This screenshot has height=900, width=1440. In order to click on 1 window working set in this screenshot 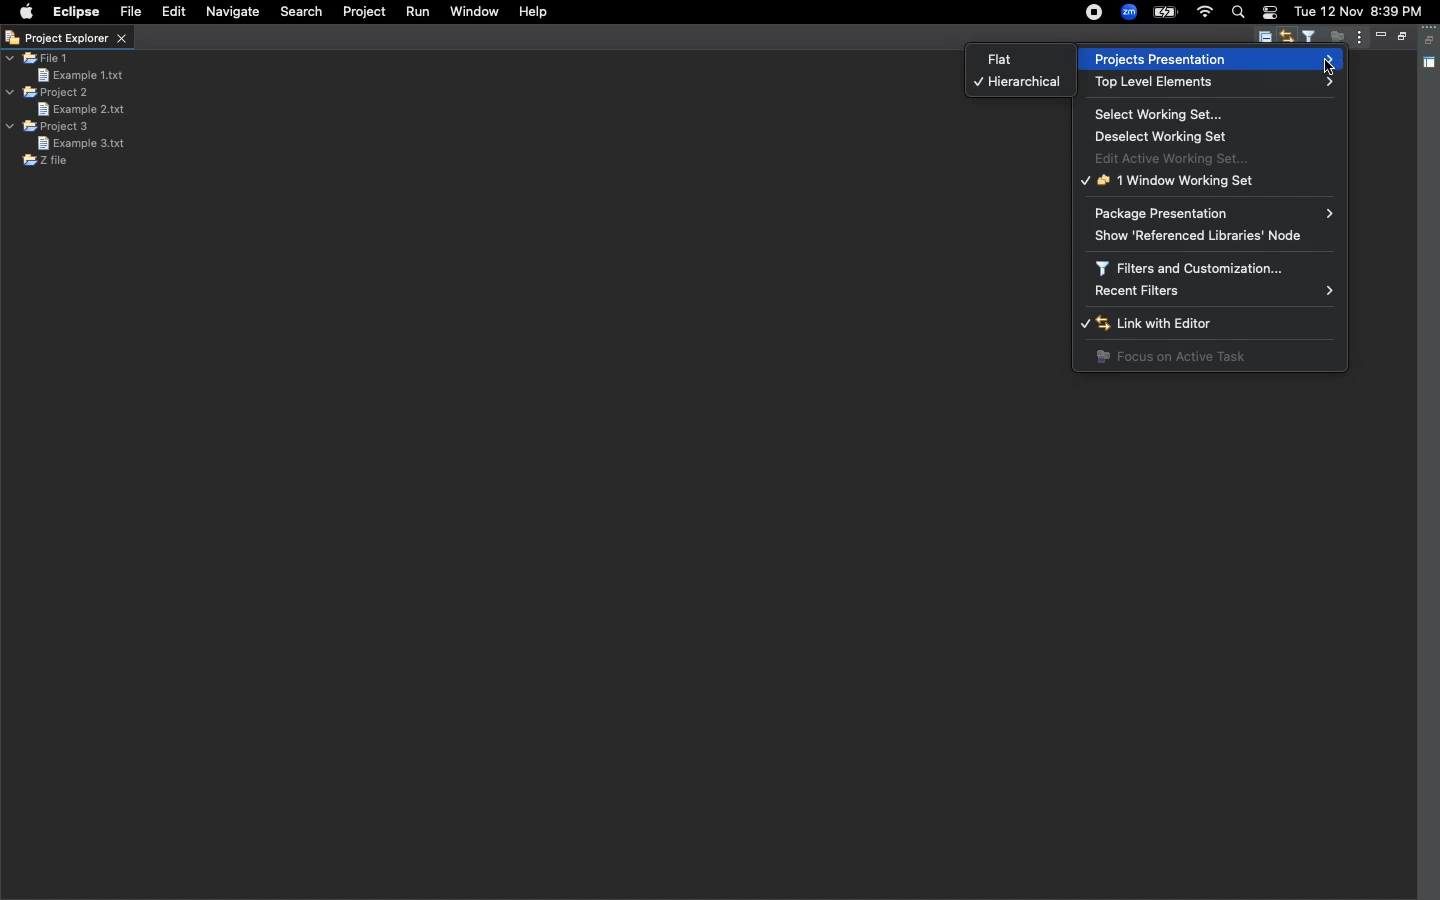, I will do `click(1171, 181)`.